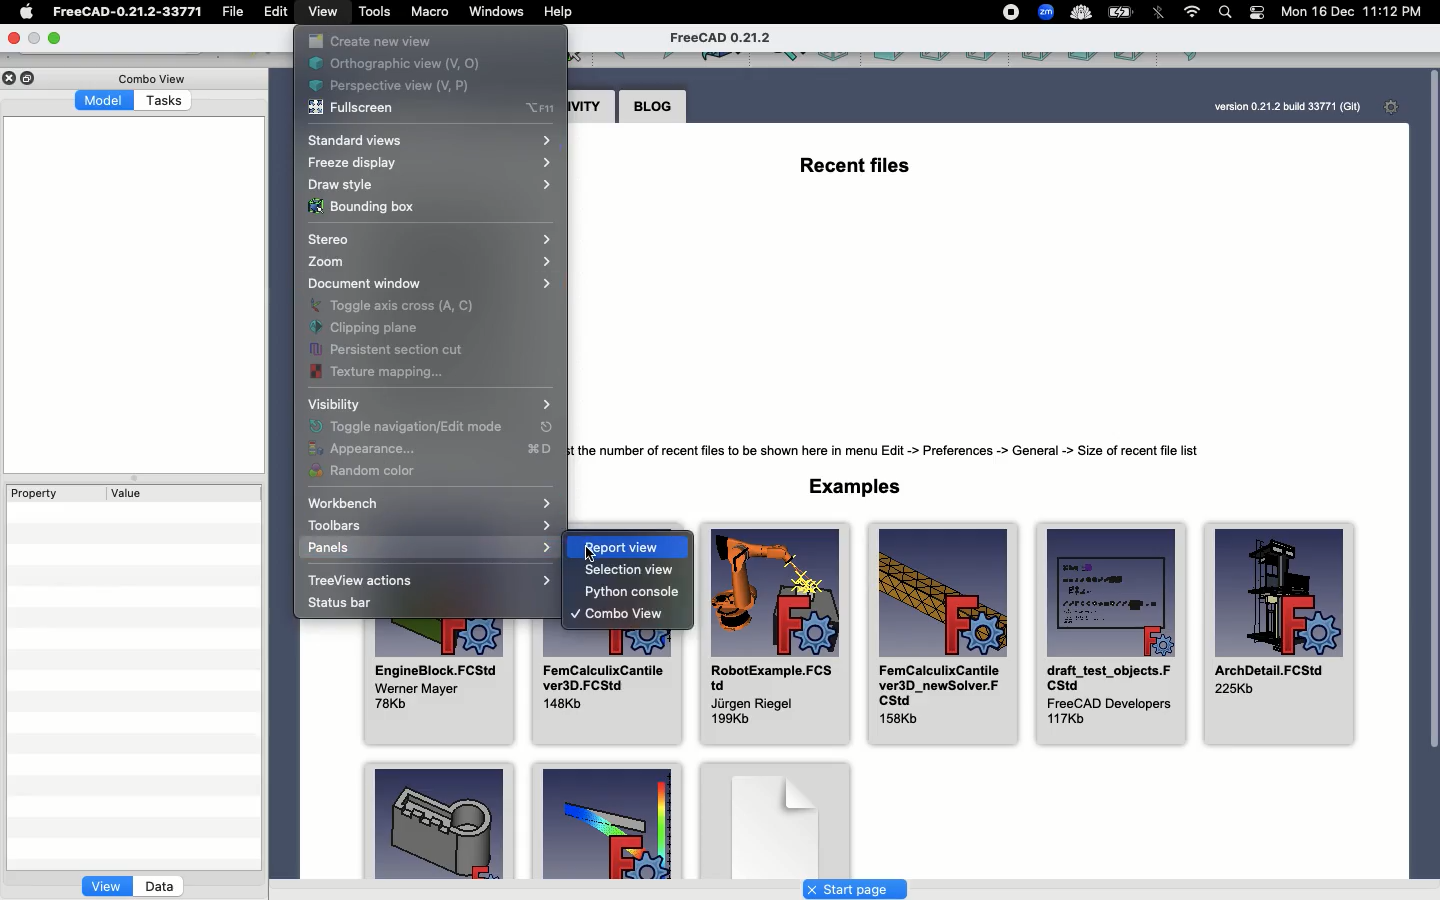 The image size is (1440, 900). I want to click on Report view, so click(625, 545).